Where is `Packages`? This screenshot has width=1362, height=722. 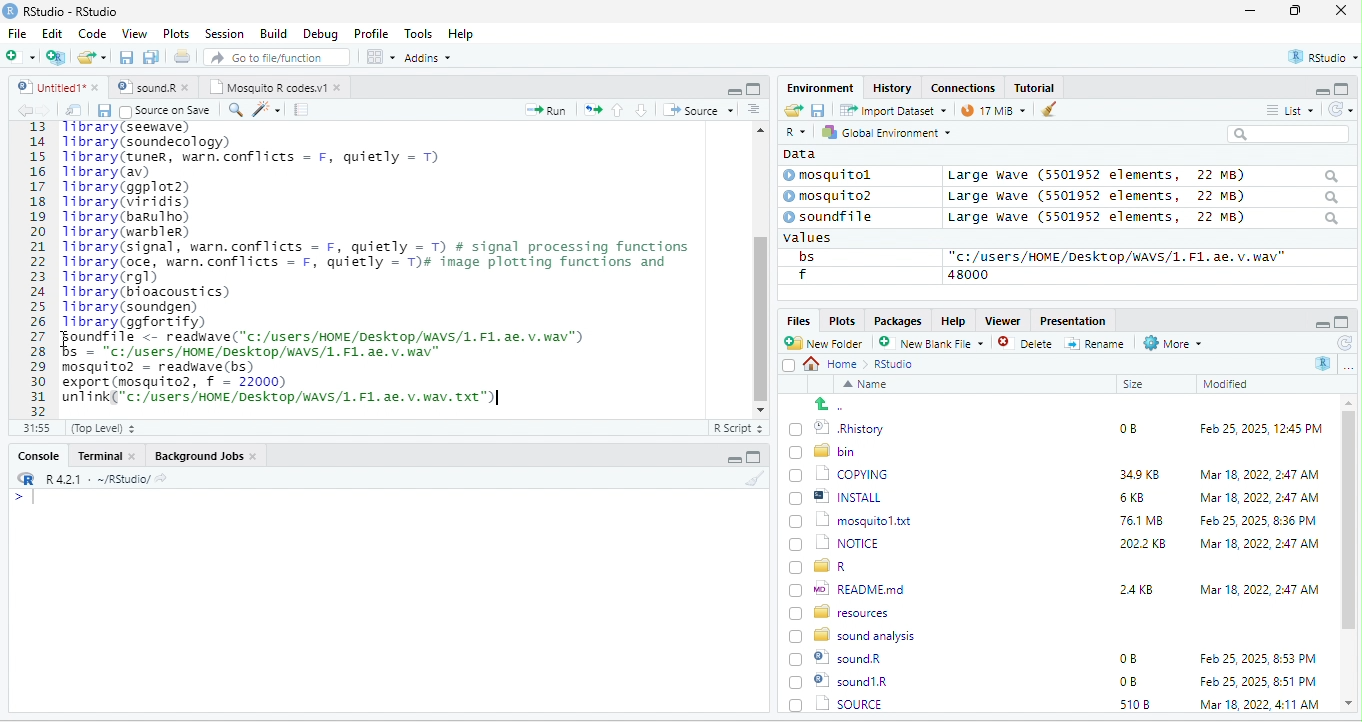 Packages is located at coordinates (901, 320).